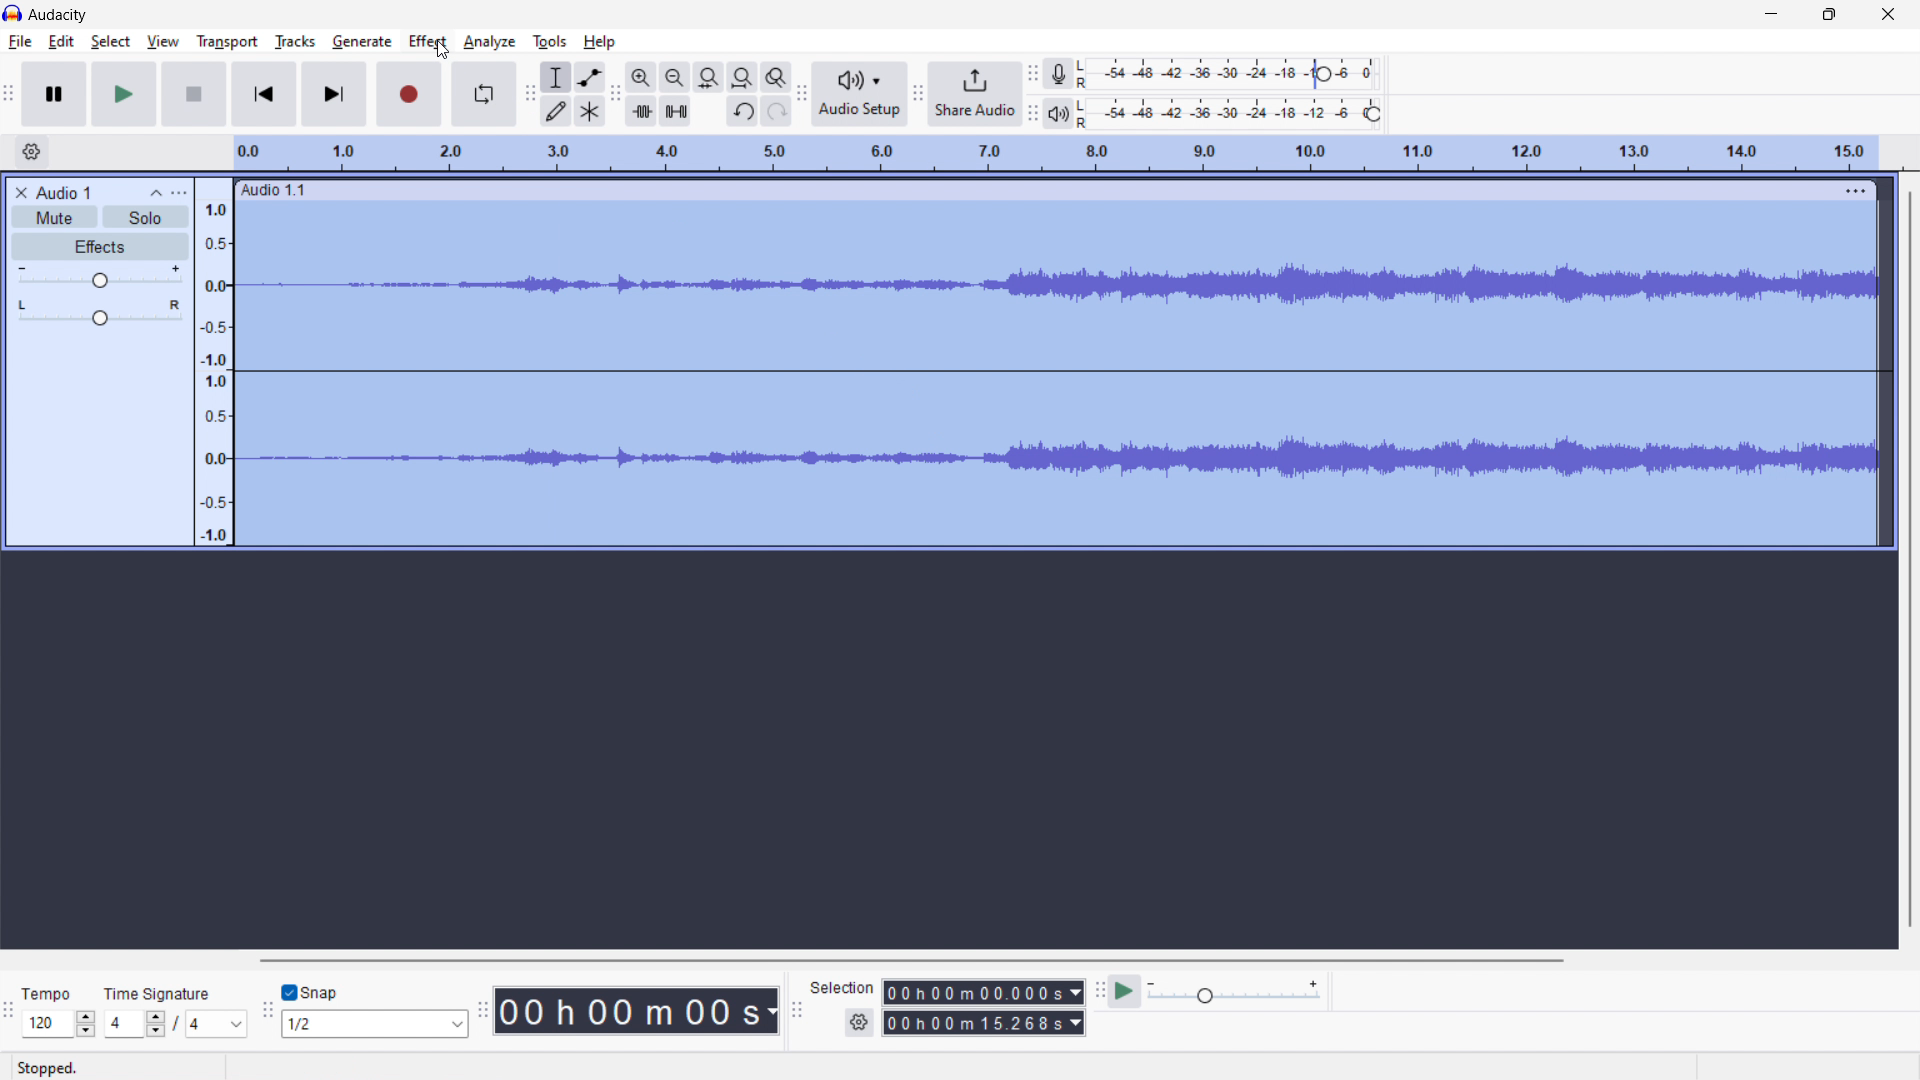  Describe the element at coordinates (797, 1006) in the screenshot. I see `selection toolbar` at that location.